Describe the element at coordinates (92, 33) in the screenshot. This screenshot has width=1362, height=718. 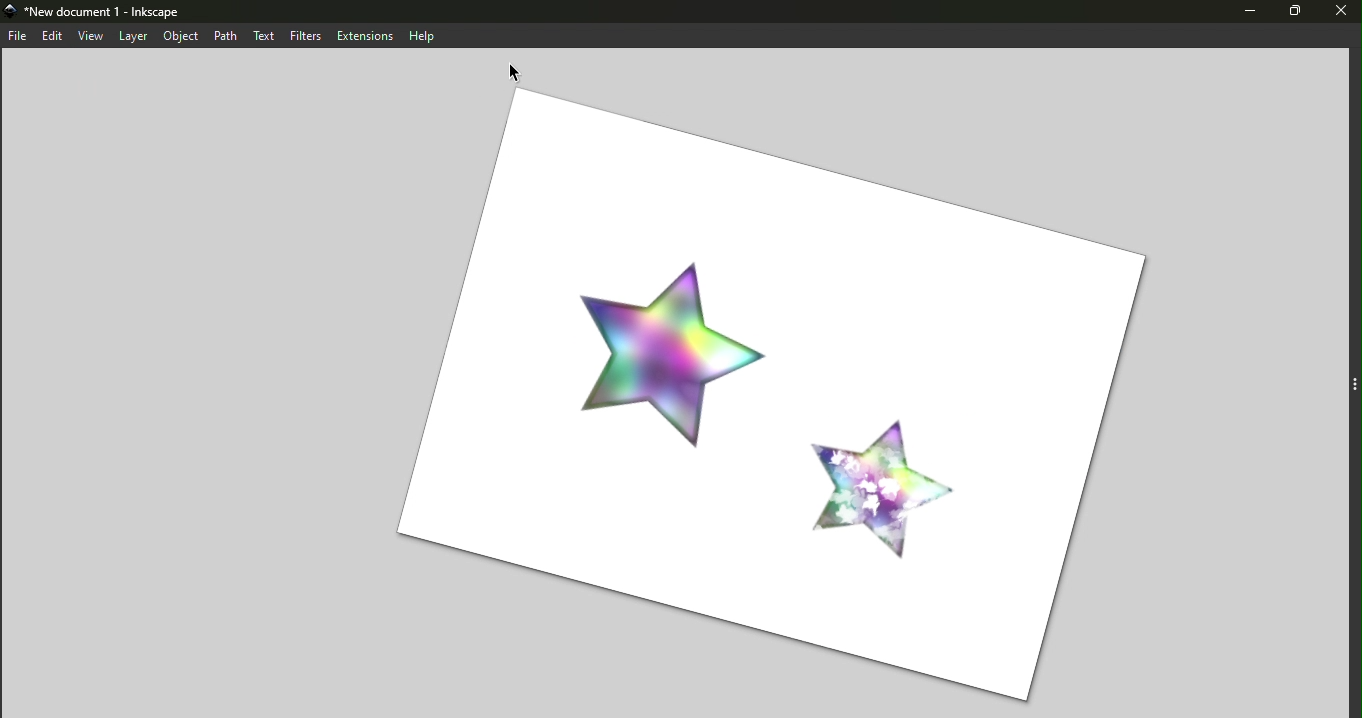
I see `View` at that location.